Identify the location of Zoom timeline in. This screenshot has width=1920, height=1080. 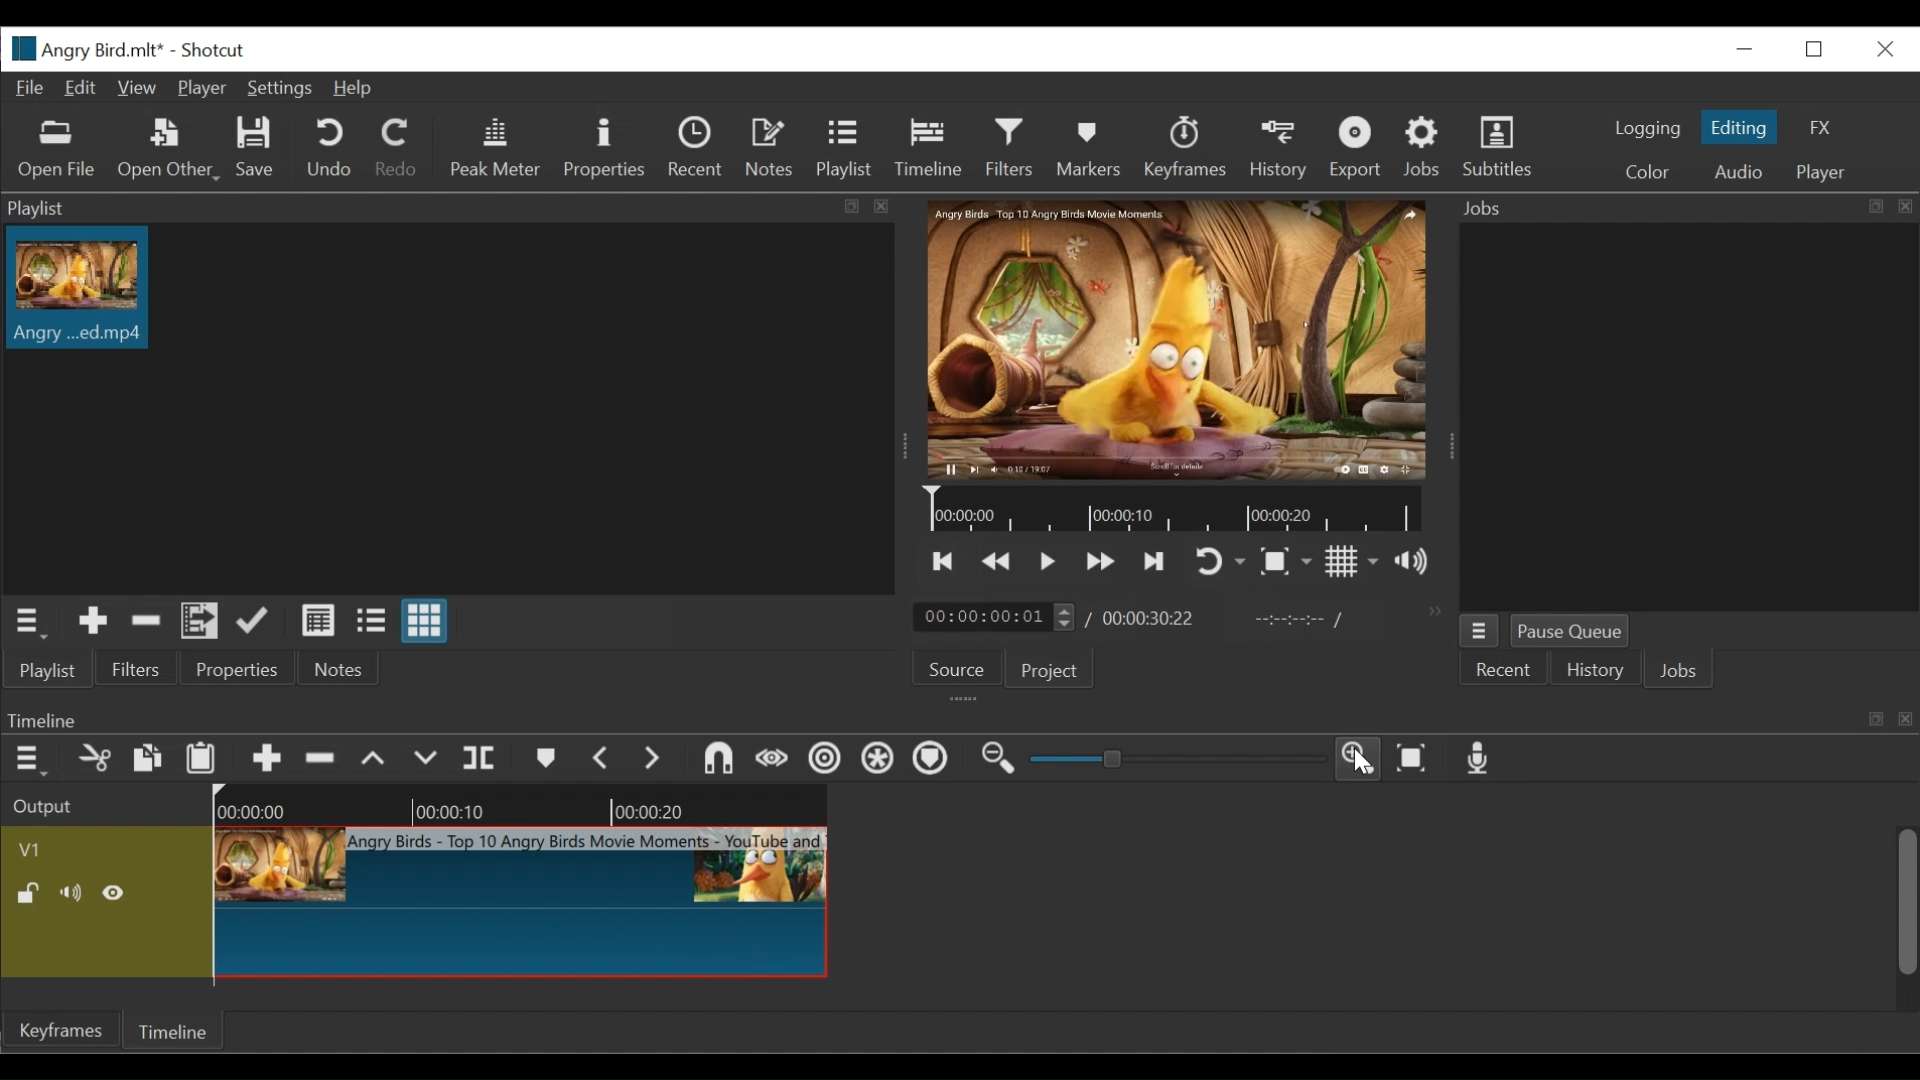
(1360, 758).